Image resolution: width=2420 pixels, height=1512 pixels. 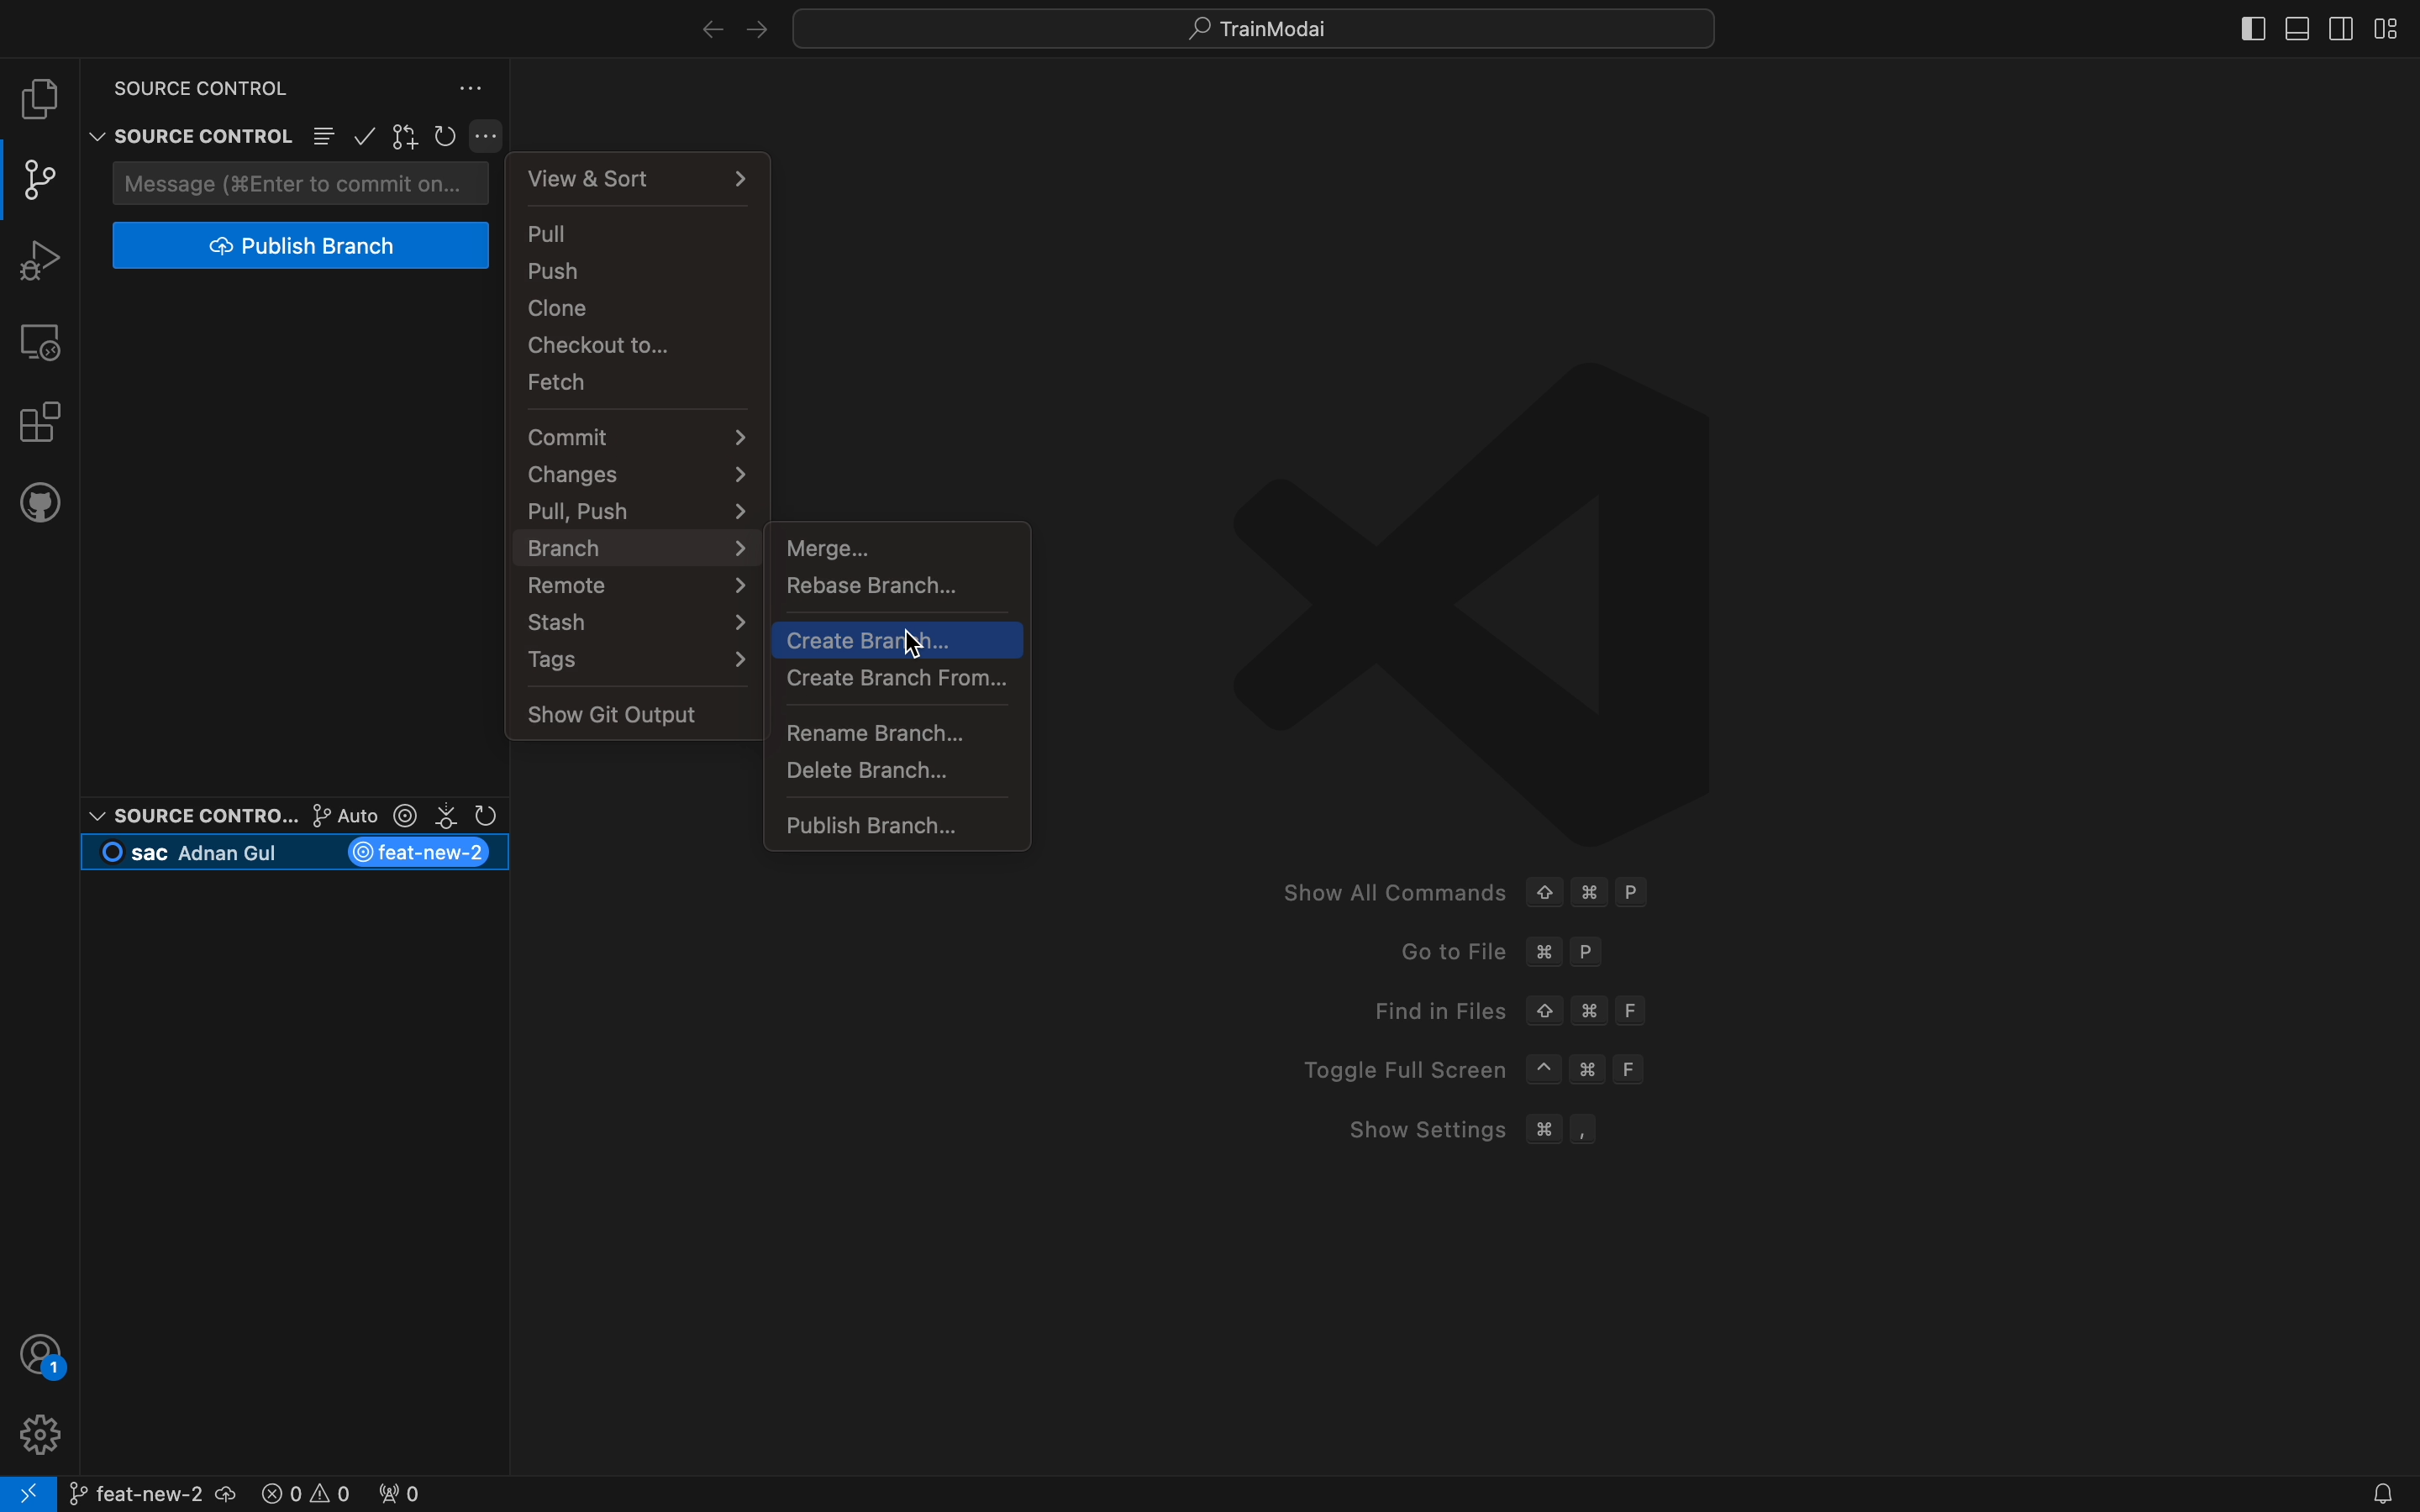 I want to click on tags, so click(x=635, y=661).